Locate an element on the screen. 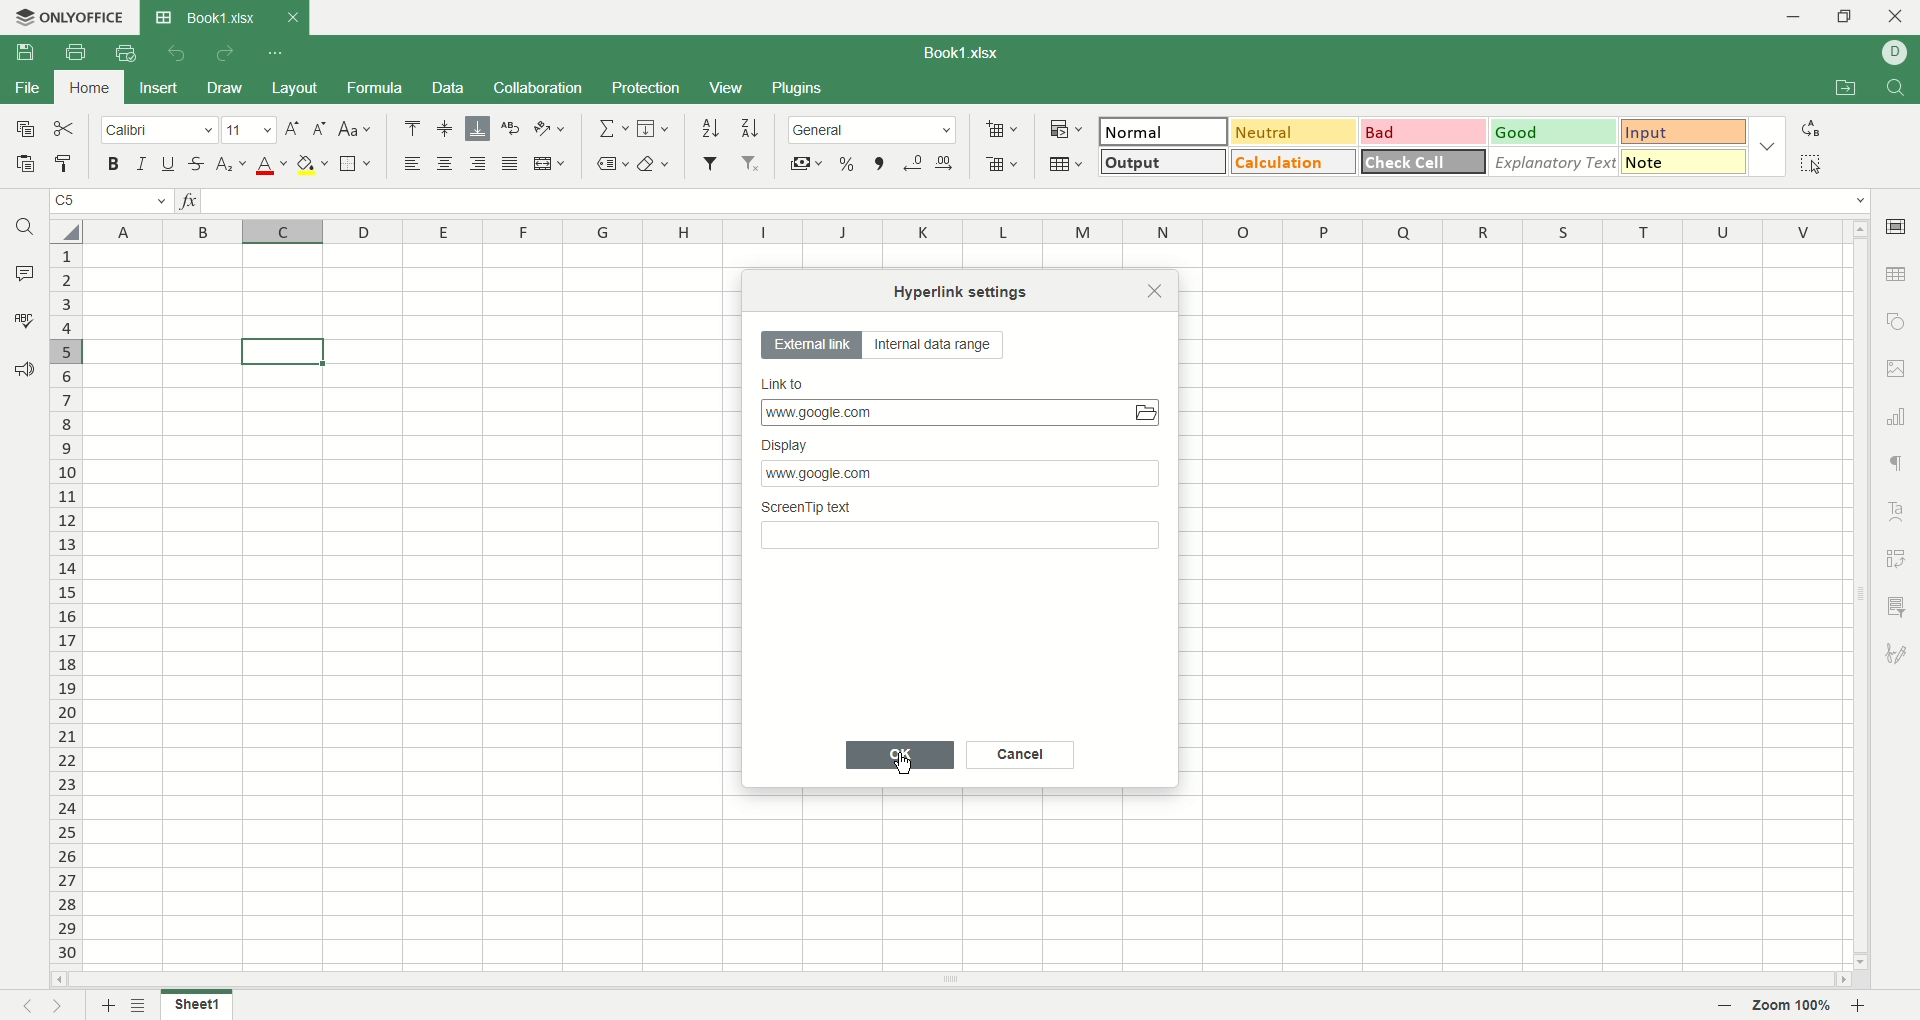 The width and height of the screenshot is (1920, 1020). redo is located at coordinates (224, 55).